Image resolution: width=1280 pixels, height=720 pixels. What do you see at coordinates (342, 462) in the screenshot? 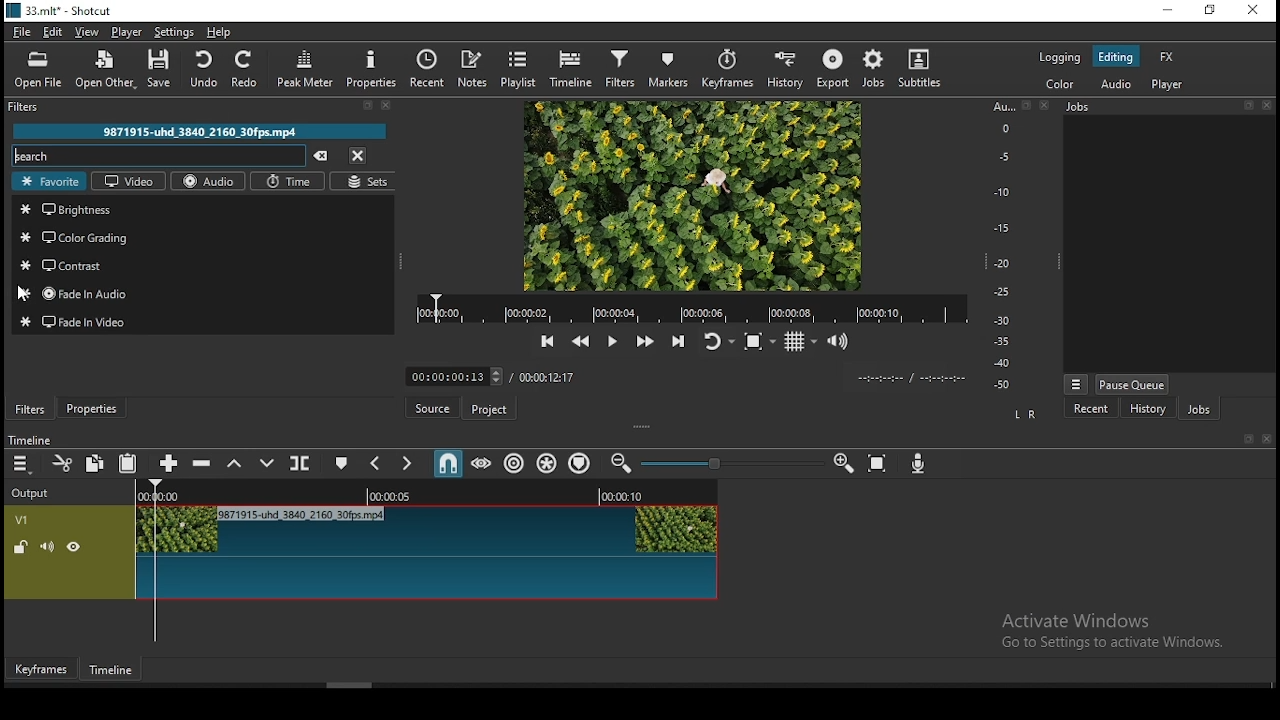
I see `create/edit marker` at bounding box center [342, 462].